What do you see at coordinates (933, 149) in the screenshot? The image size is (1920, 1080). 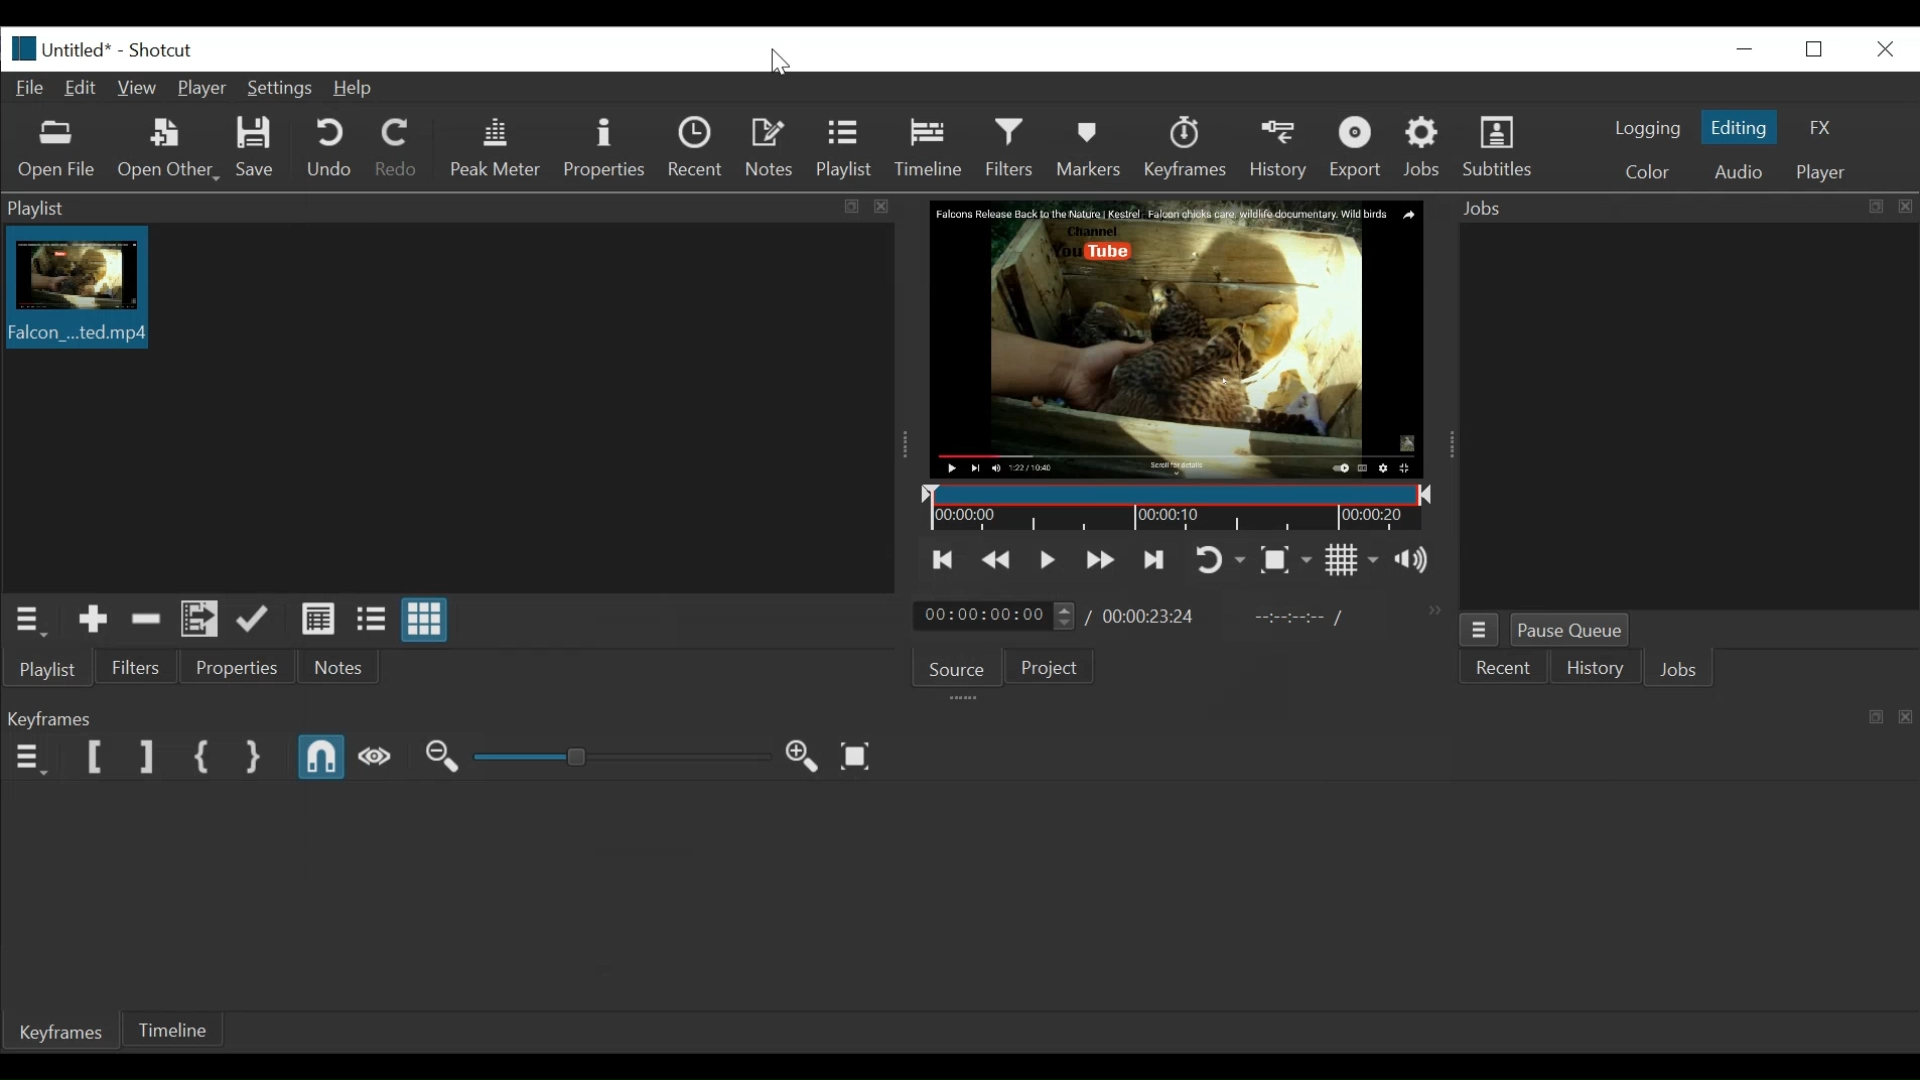 I see `Timeline` at bounding box center [933, 149].